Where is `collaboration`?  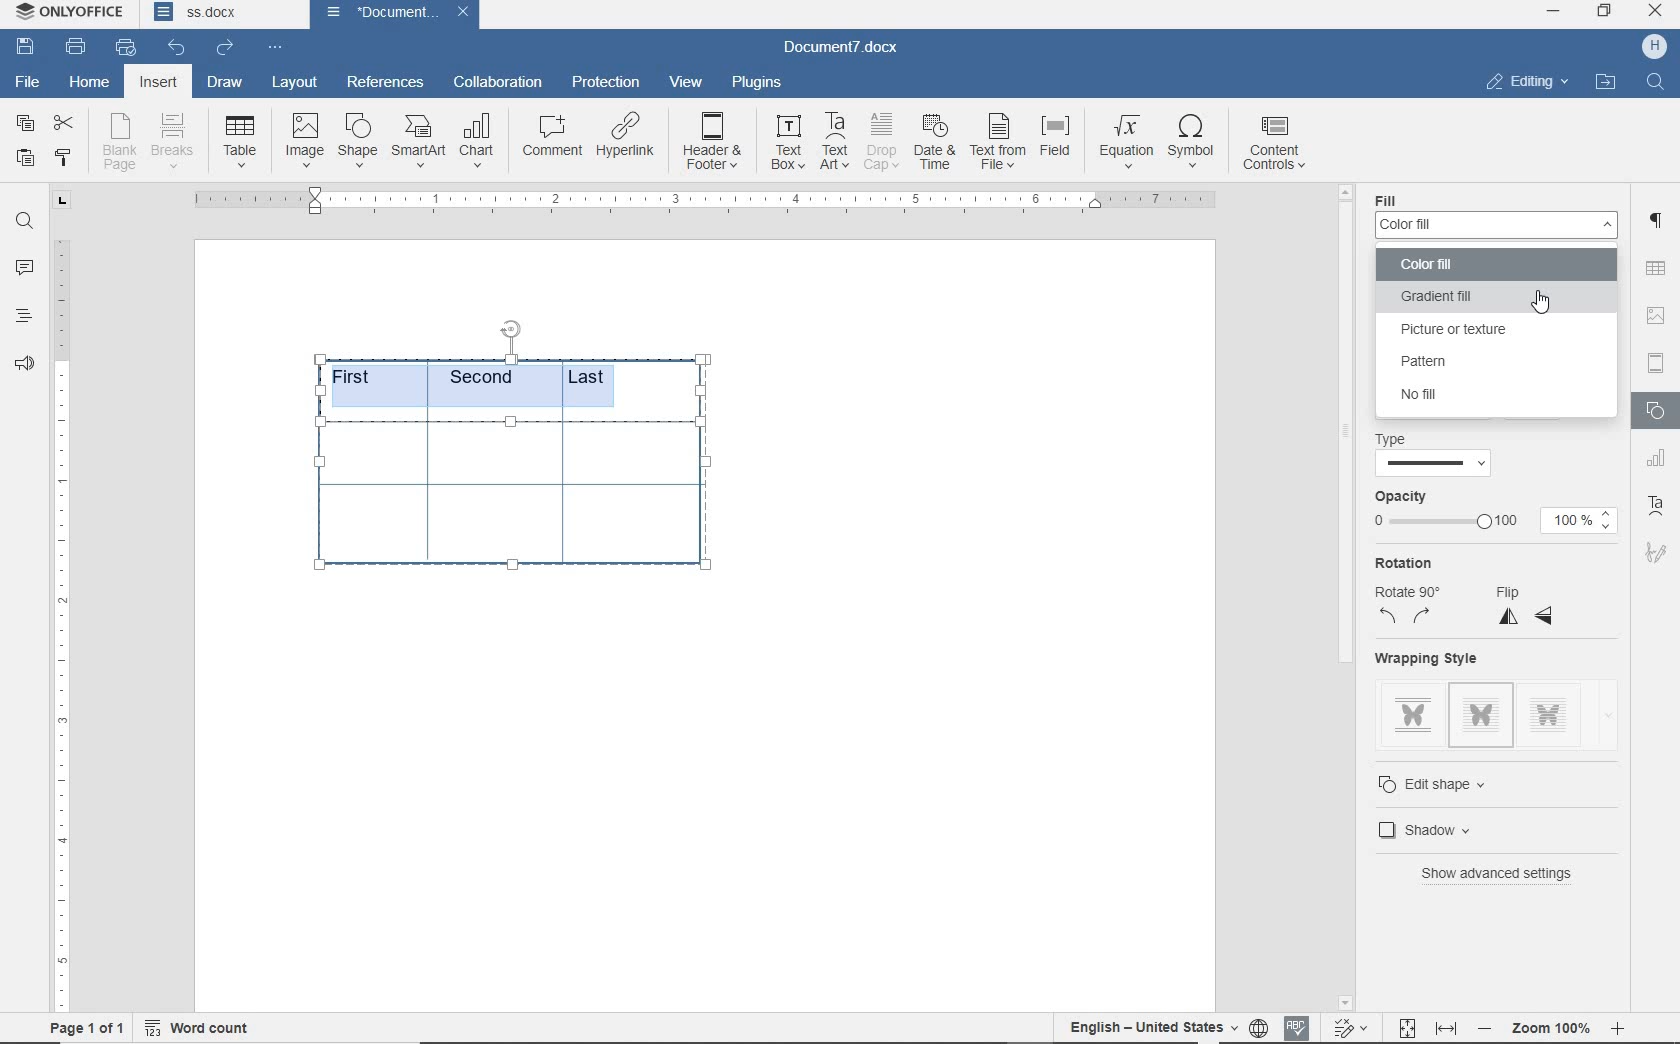 collaboration is located at coordinates (500, 83).